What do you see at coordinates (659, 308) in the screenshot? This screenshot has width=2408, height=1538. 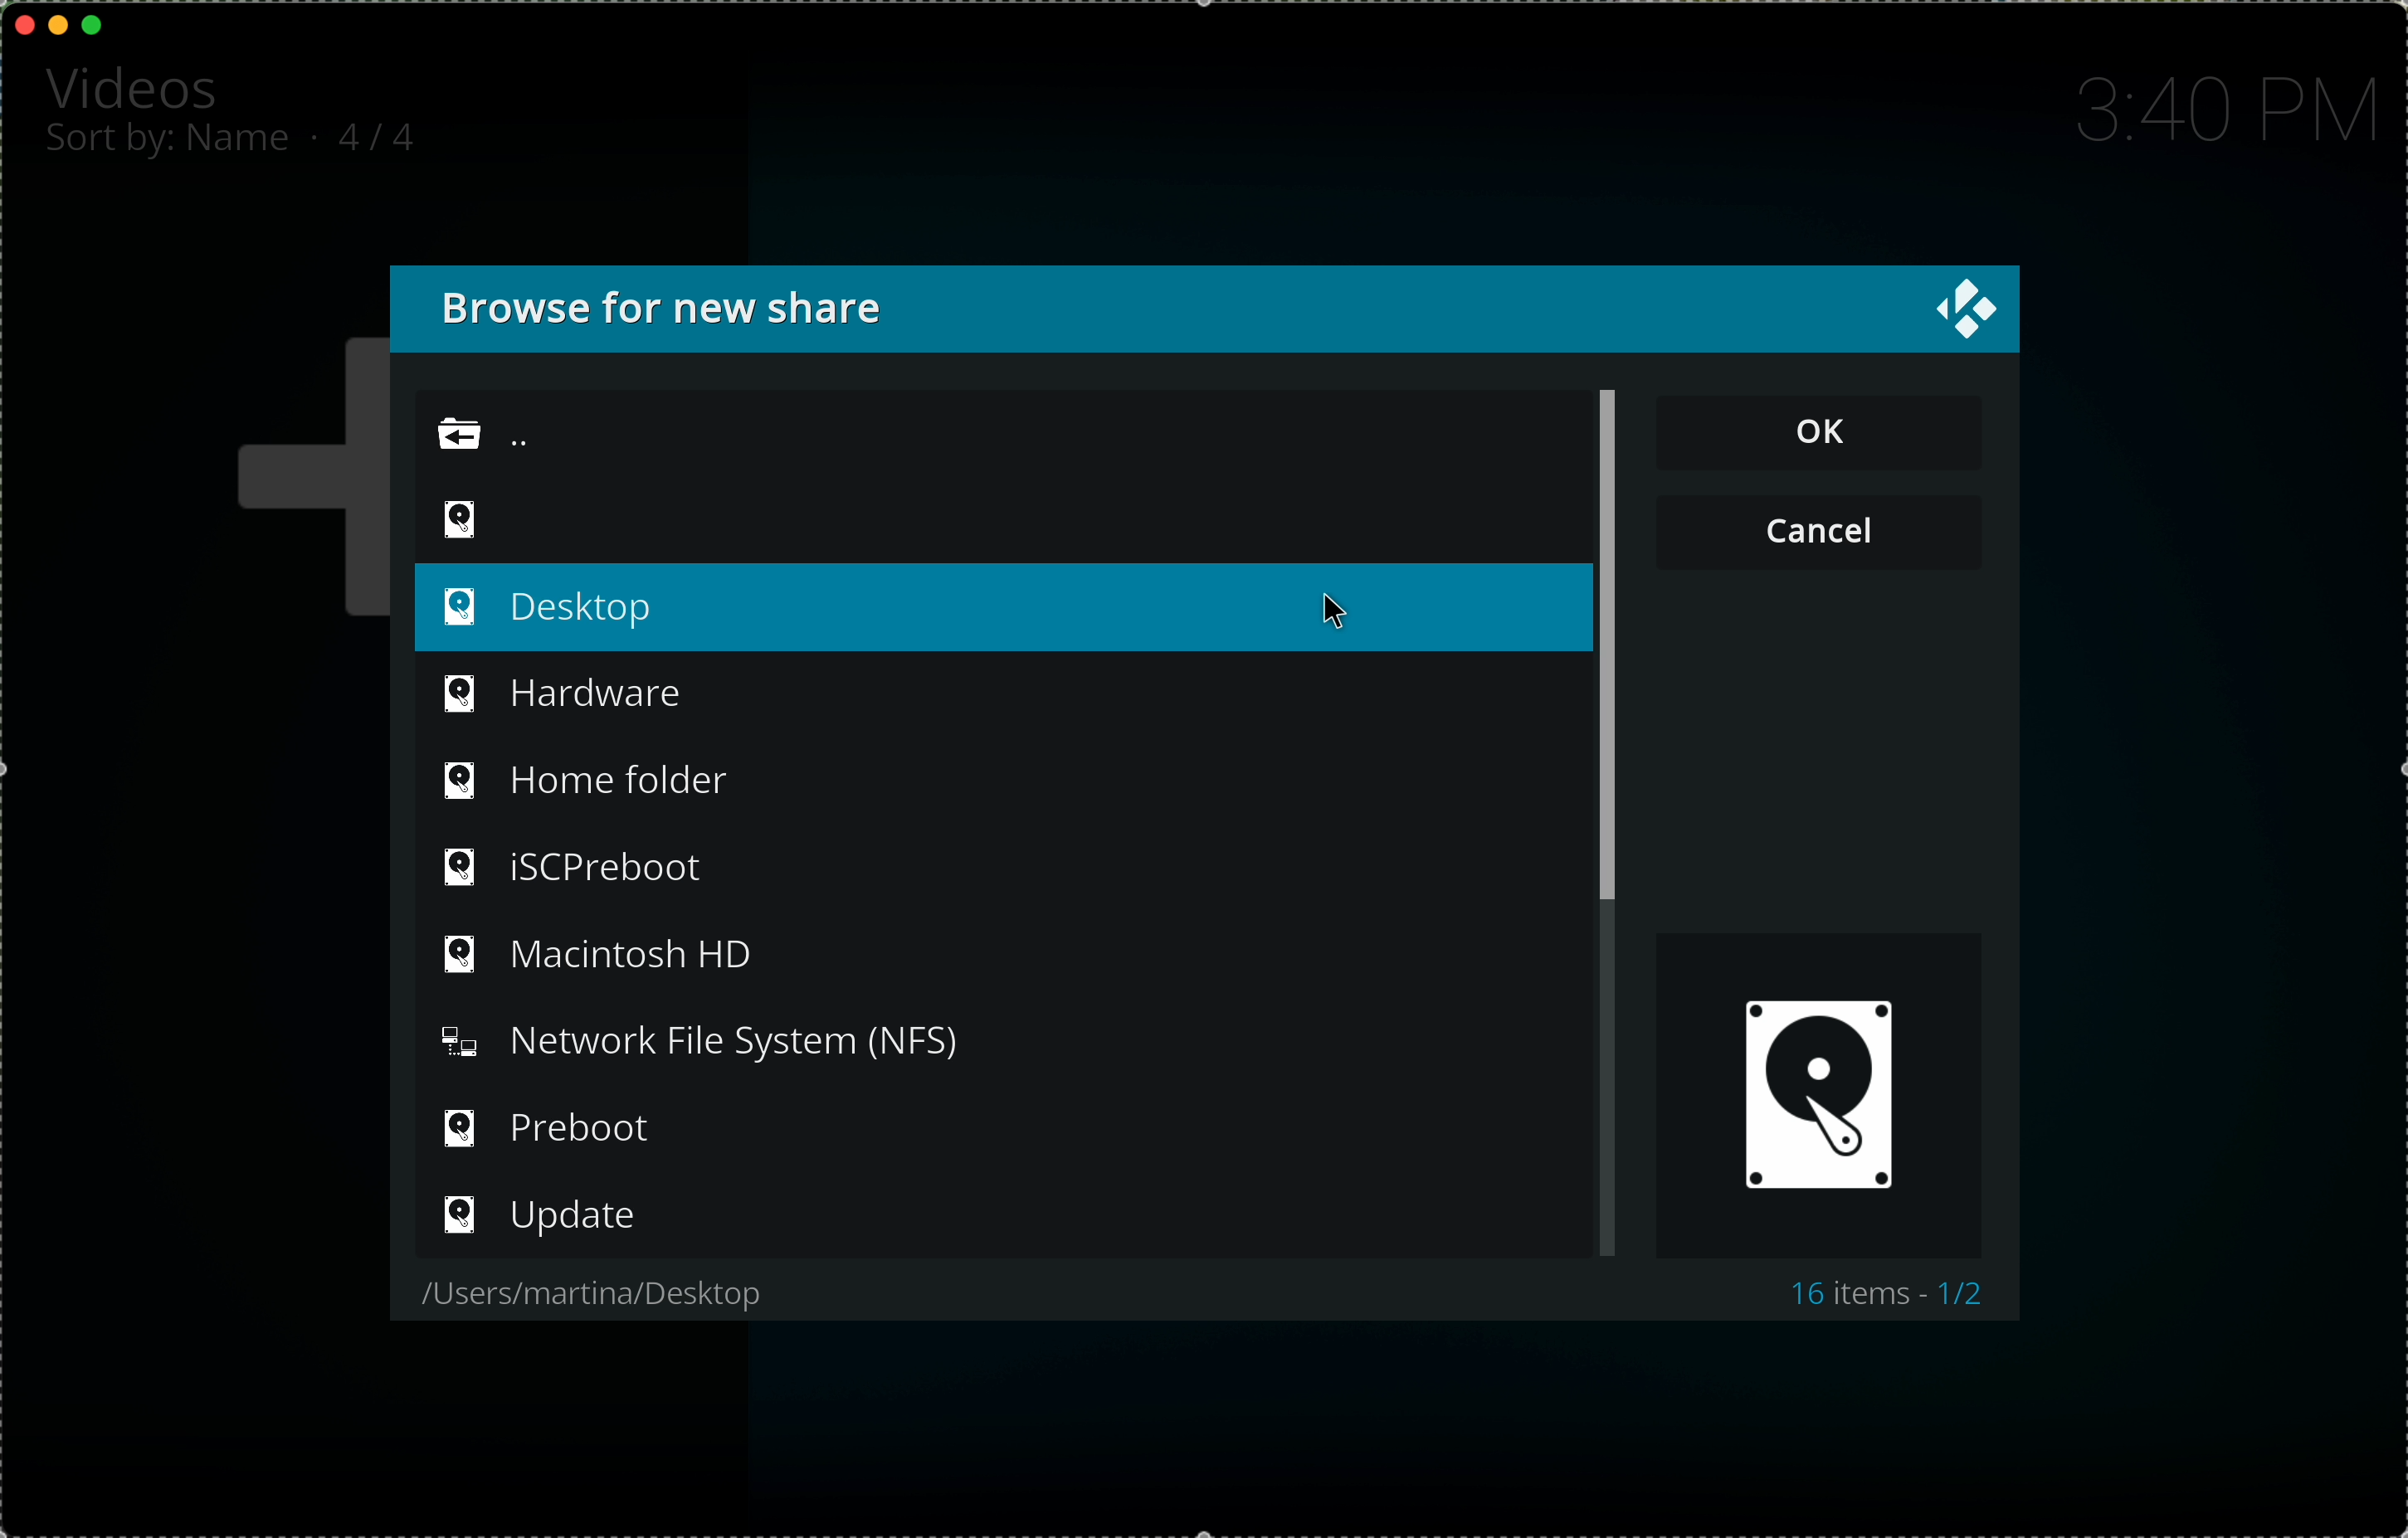 I see `browse for new share` at bounding box center [659, 308].